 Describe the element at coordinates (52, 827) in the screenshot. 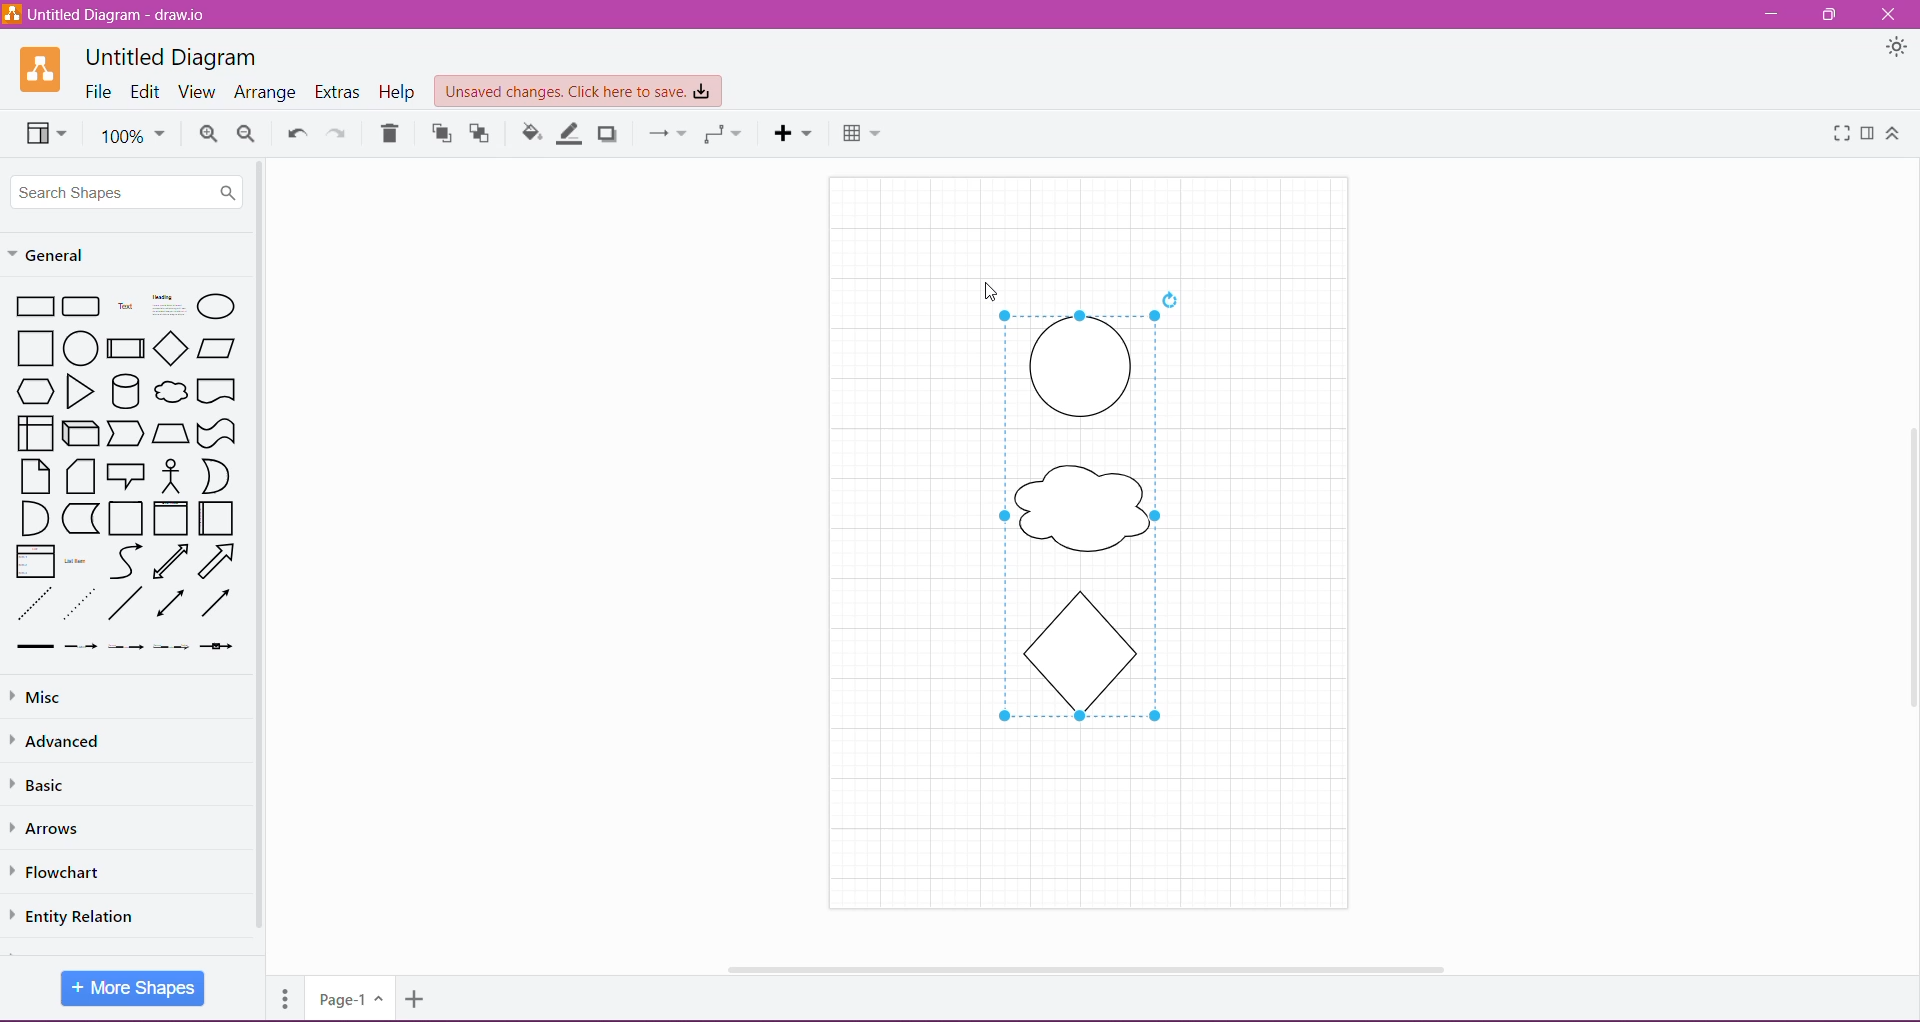

I see `Arrows` at that location.